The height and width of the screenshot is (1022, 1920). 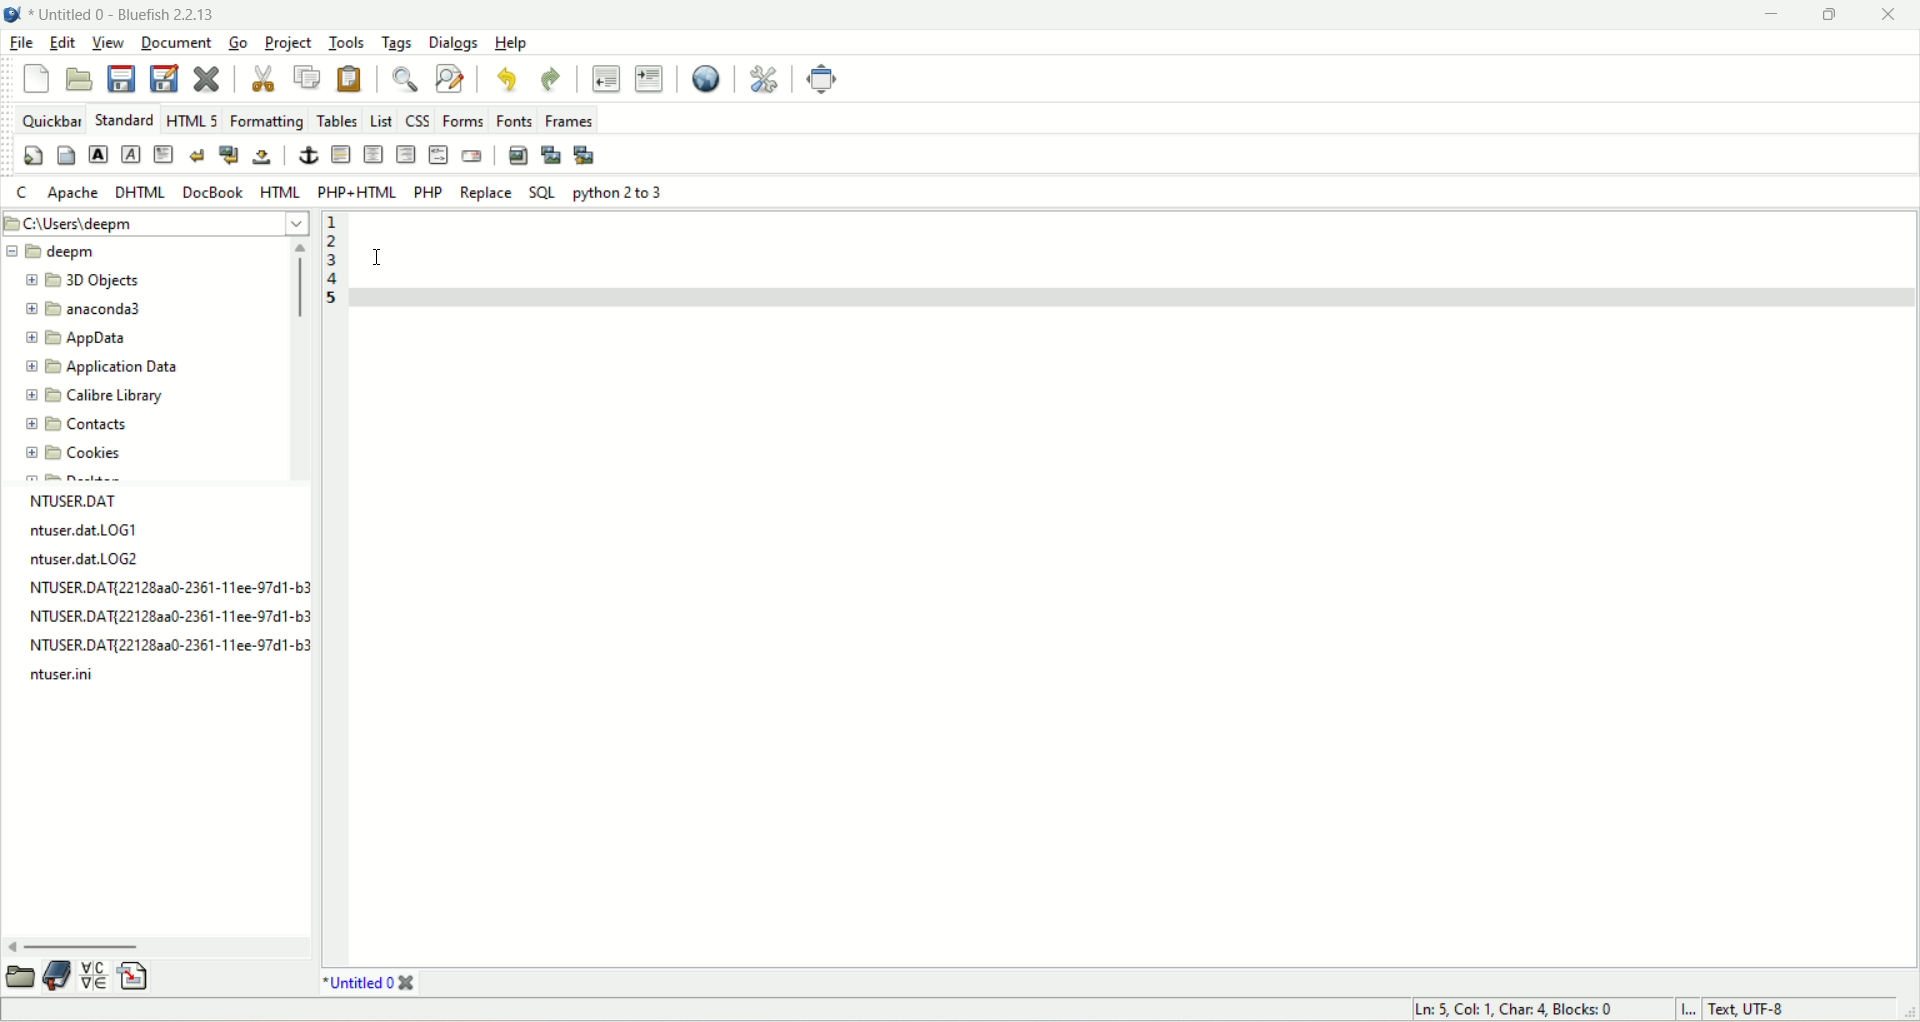 I want to click on file name, so click(x=81, y=502).